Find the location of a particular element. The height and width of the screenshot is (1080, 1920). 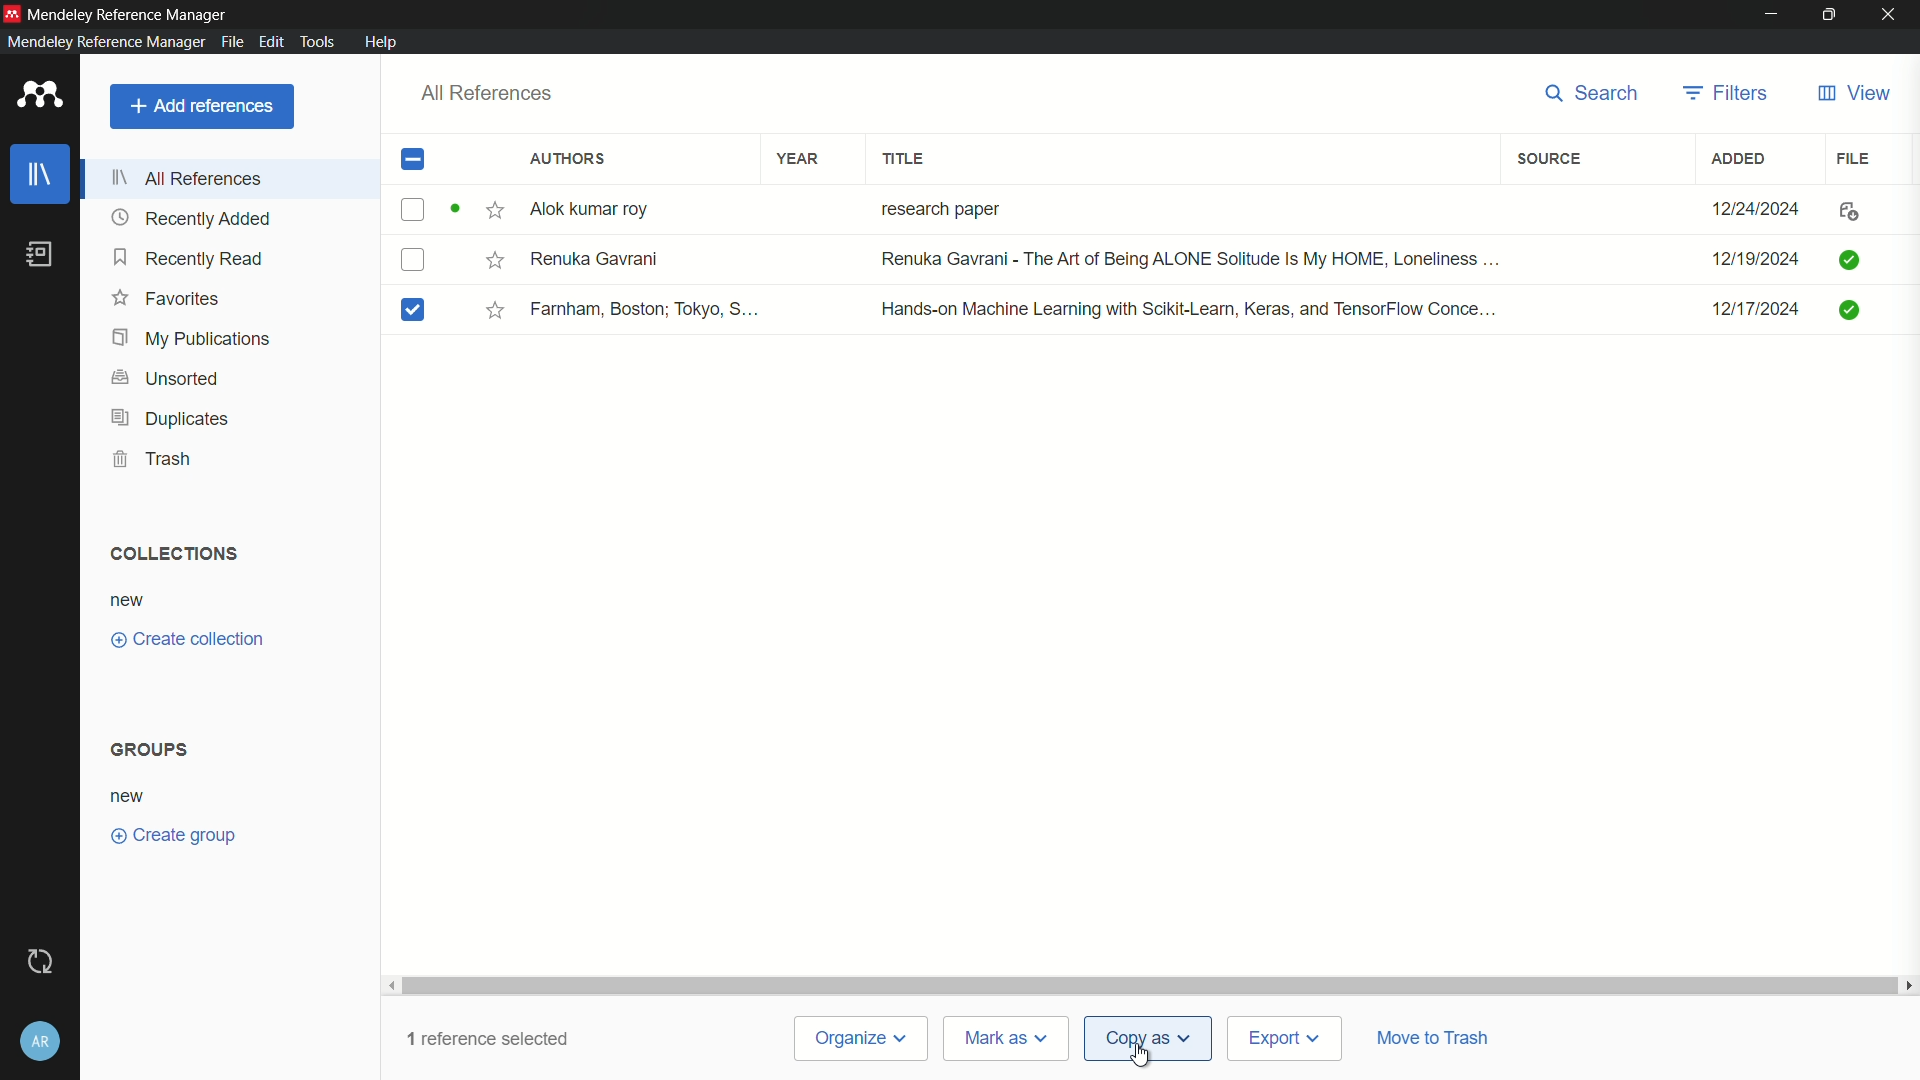

source is located at coordinates (1553, 158).